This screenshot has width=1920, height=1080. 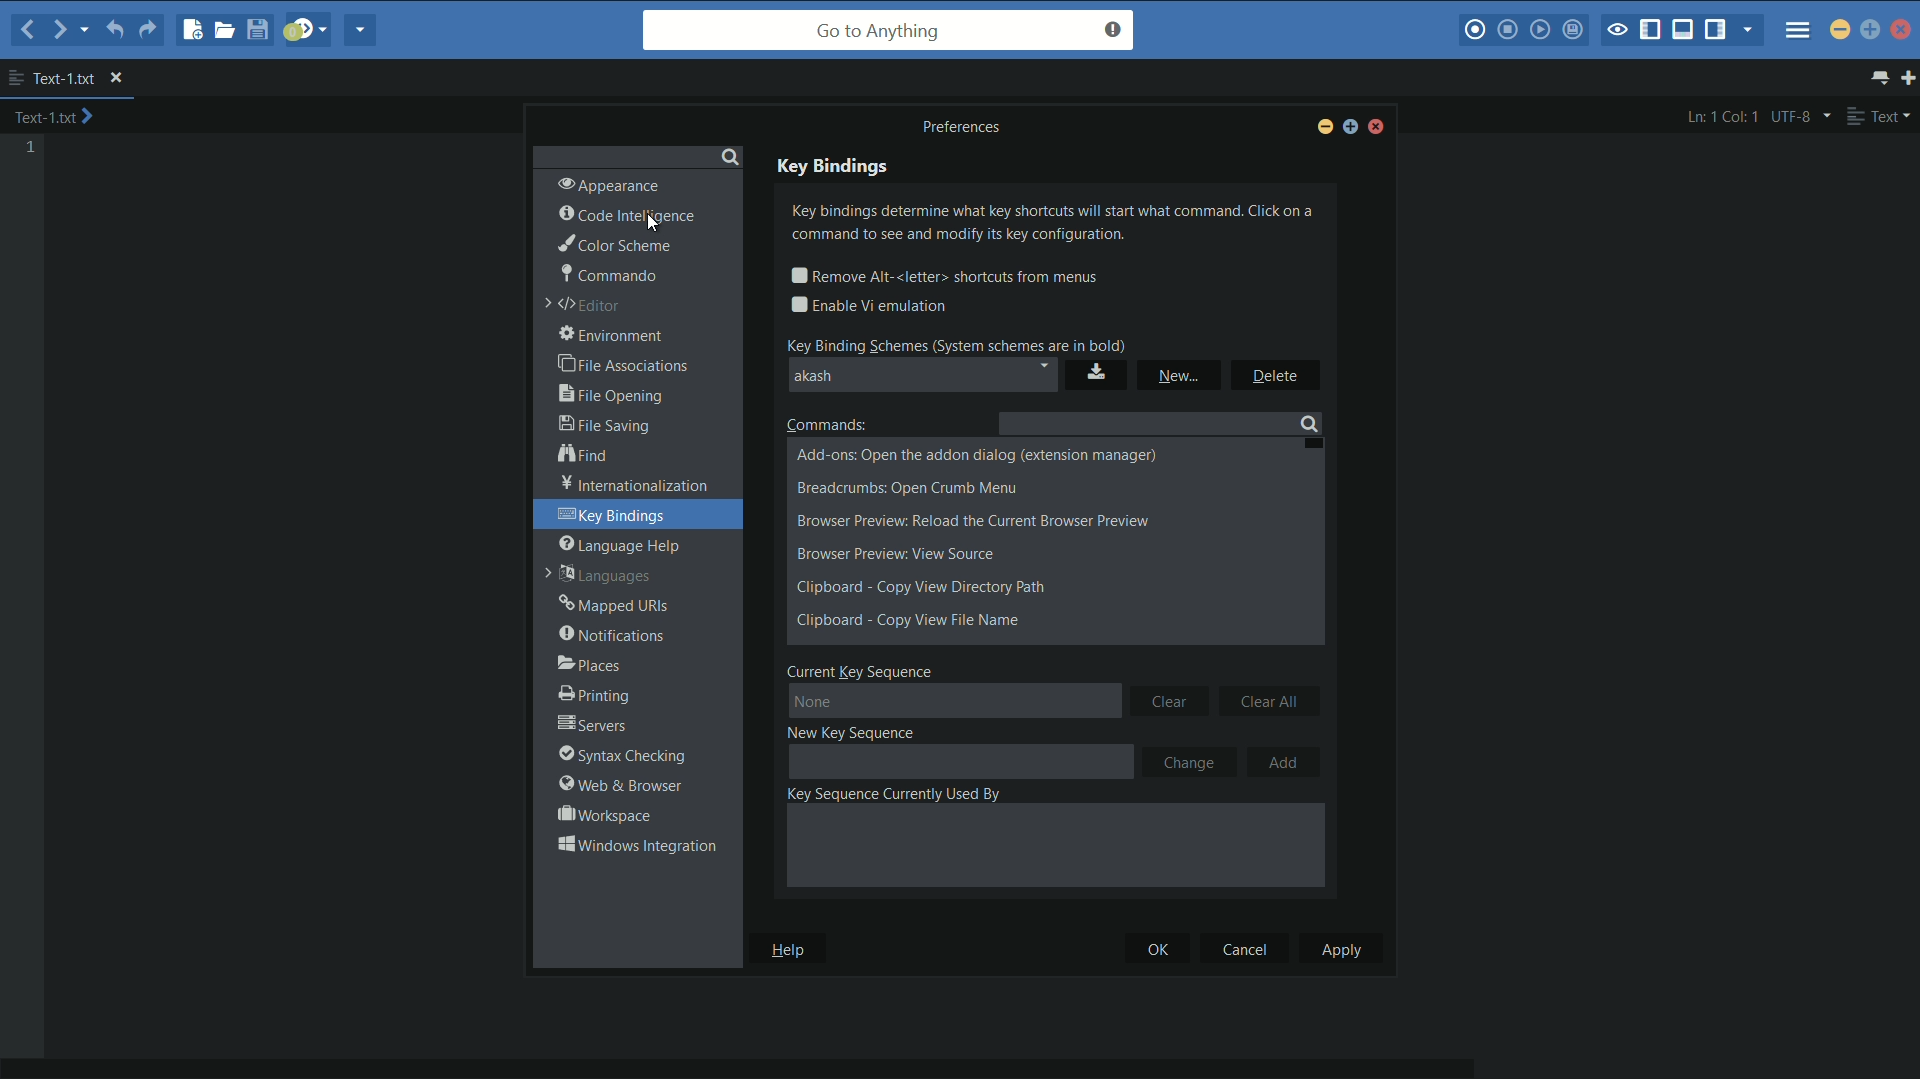 I want to click on mapped urls, so click(x=615, y=606).